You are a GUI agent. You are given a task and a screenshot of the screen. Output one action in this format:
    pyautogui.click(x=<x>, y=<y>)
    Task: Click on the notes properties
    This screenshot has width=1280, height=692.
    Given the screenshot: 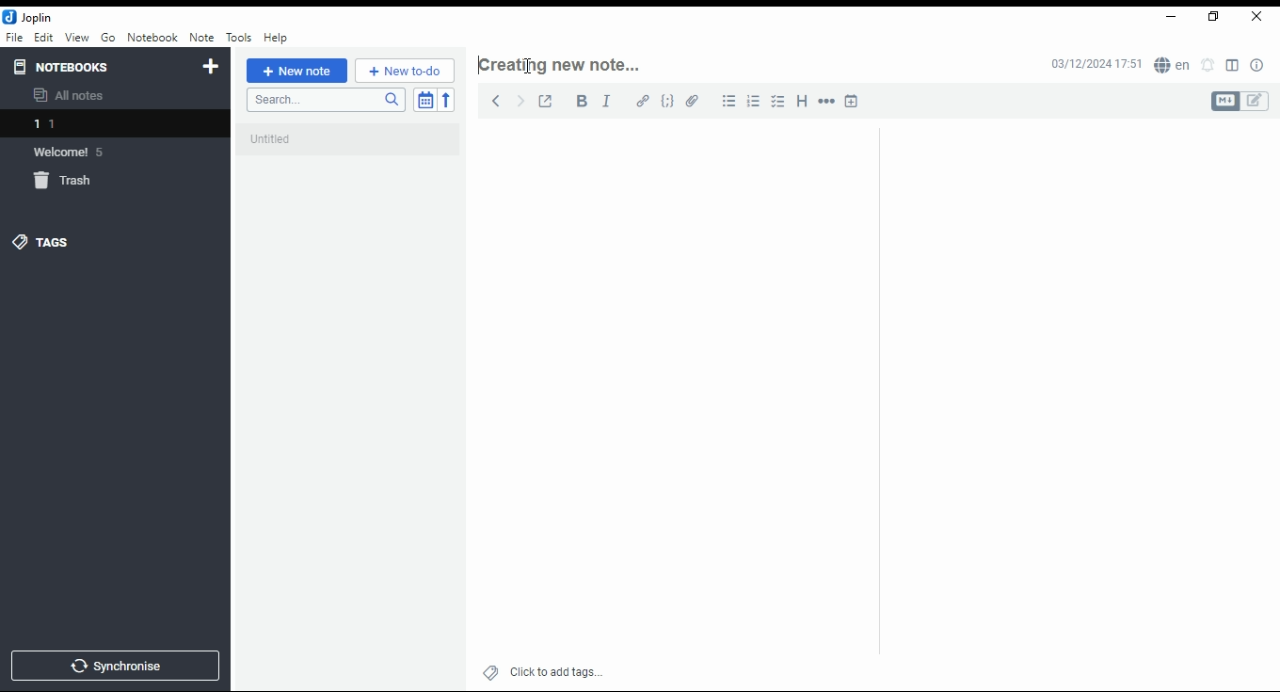 What is the action you would take?
    pyautogui.click(x=1258, y=65)
    